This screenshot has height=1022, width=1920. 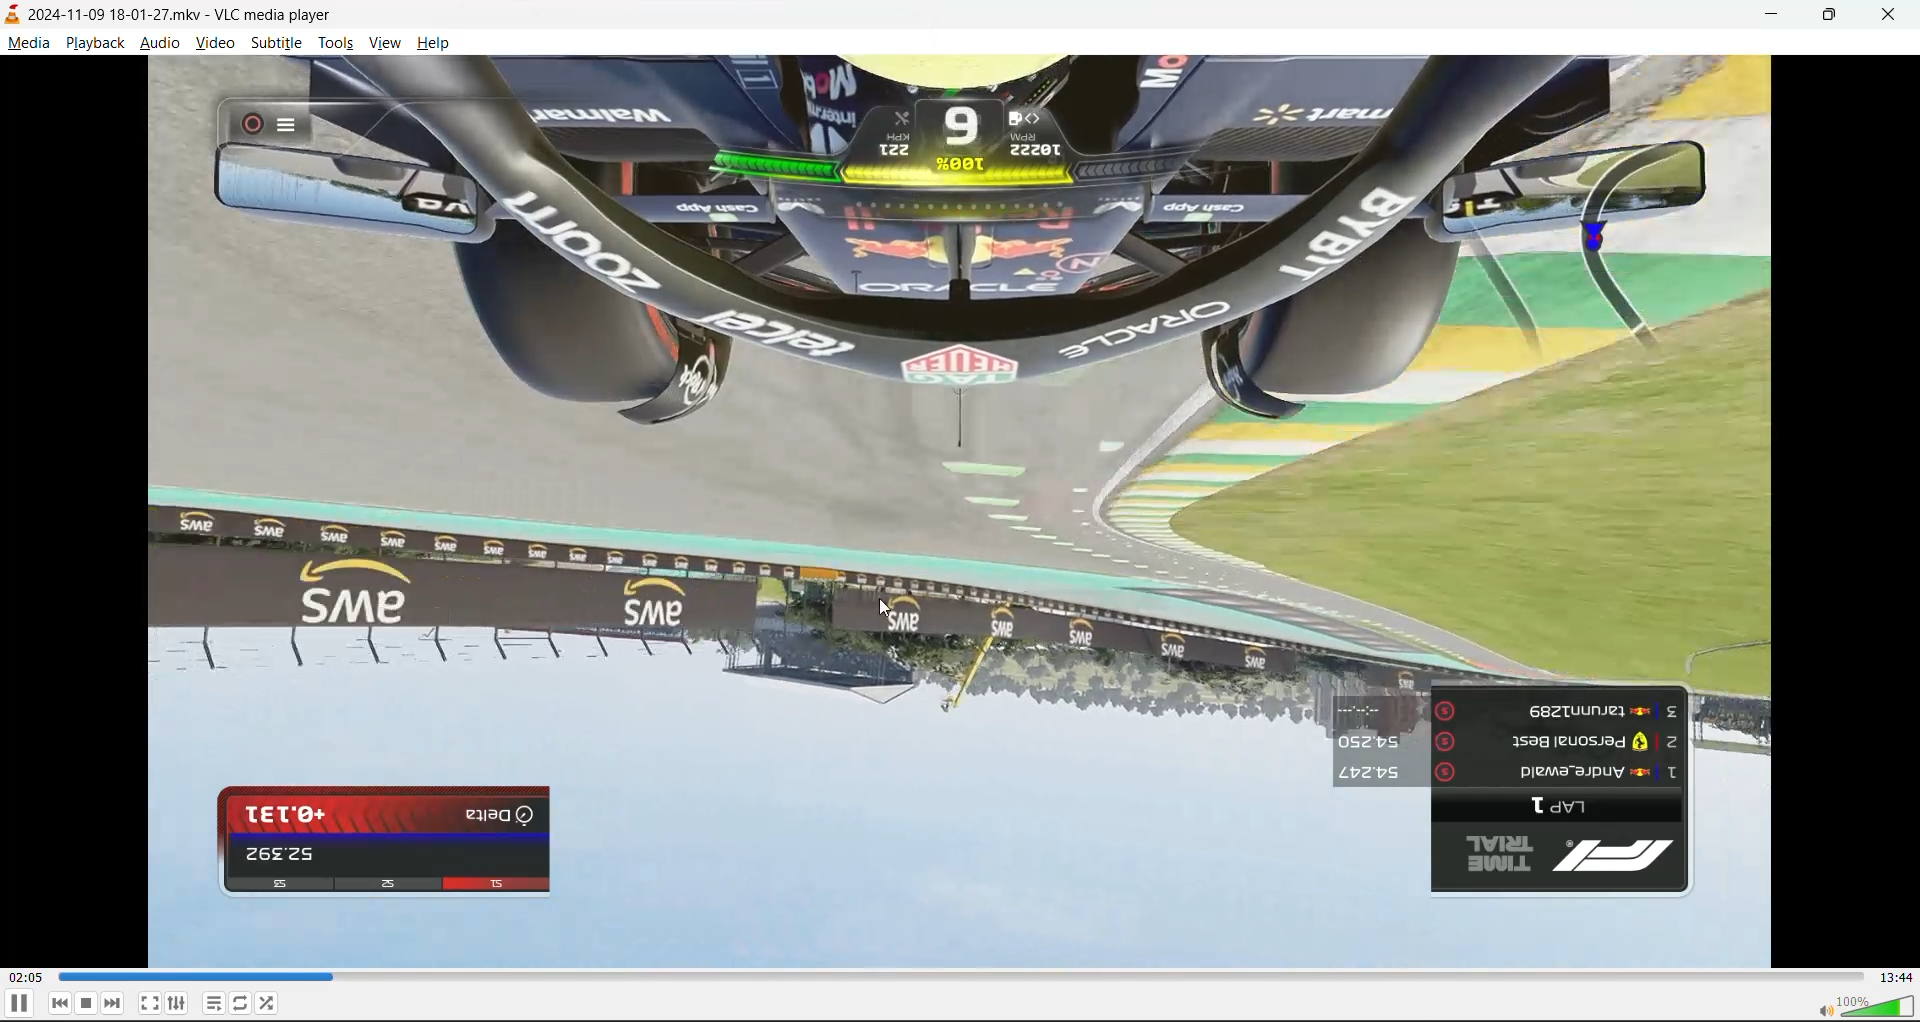 What do you see at coordinates (178, 1004) in the screenshot?
I see `settings` at bounding box center [178, 1004].